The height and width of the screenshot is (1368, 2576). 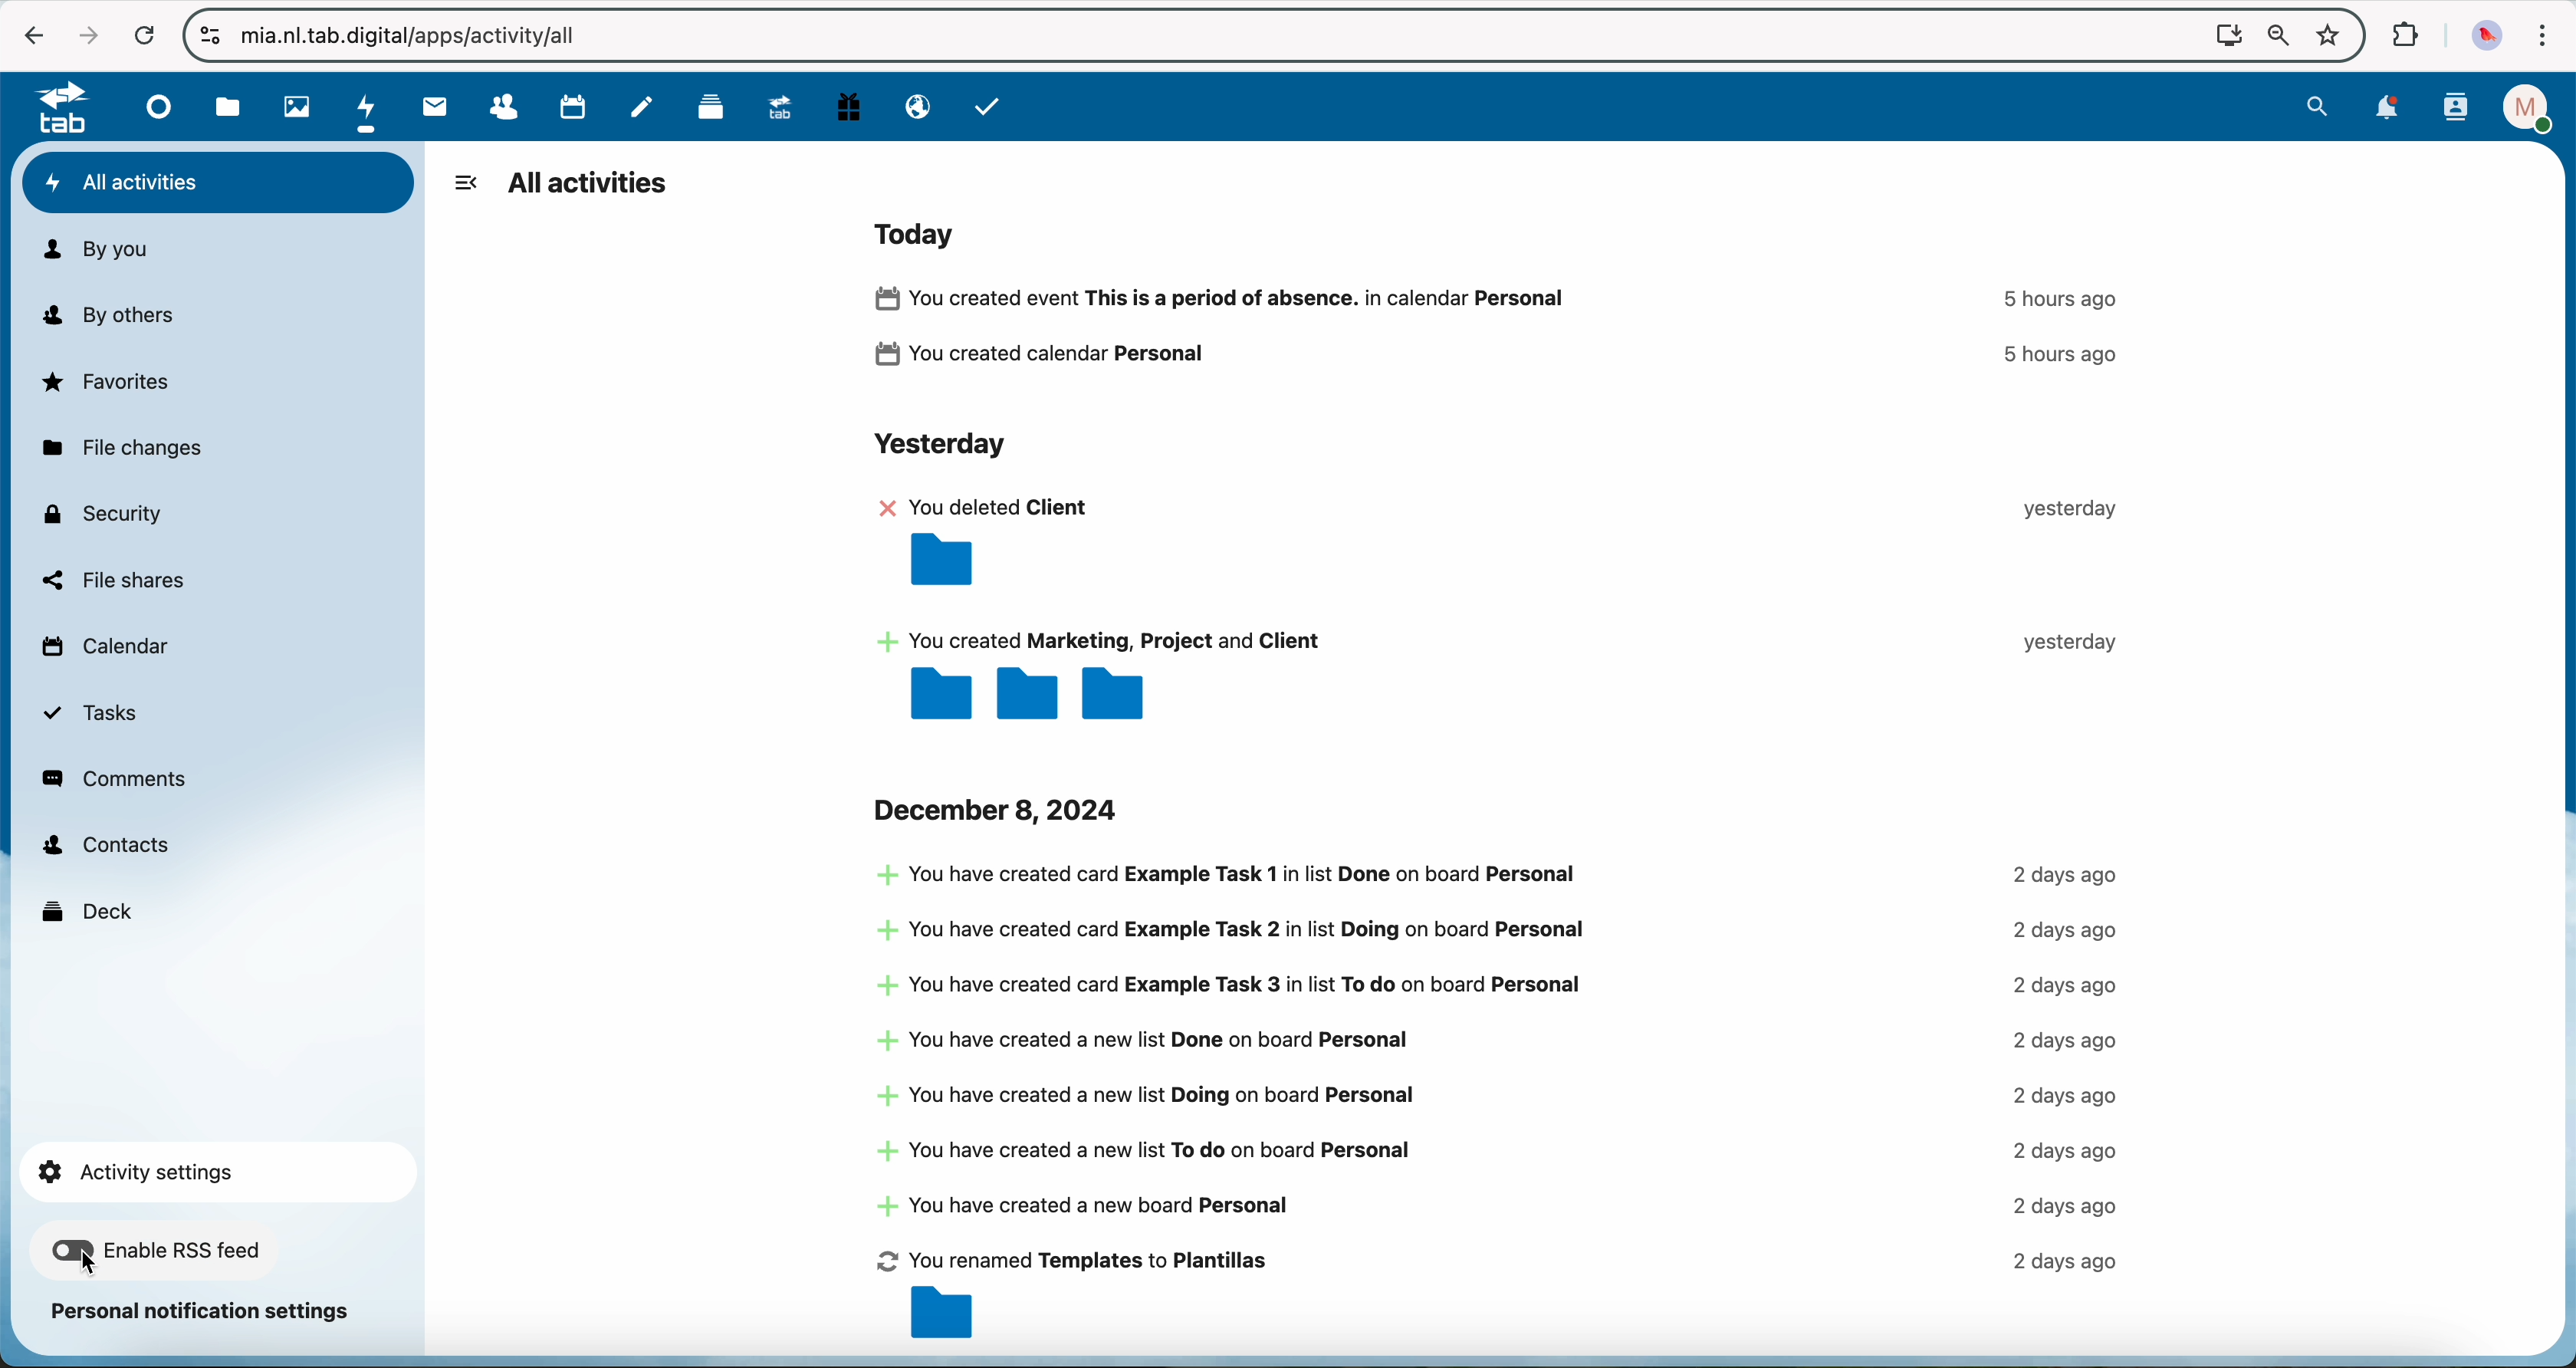 I want to click on contacts, so click(x=2458, y=108).